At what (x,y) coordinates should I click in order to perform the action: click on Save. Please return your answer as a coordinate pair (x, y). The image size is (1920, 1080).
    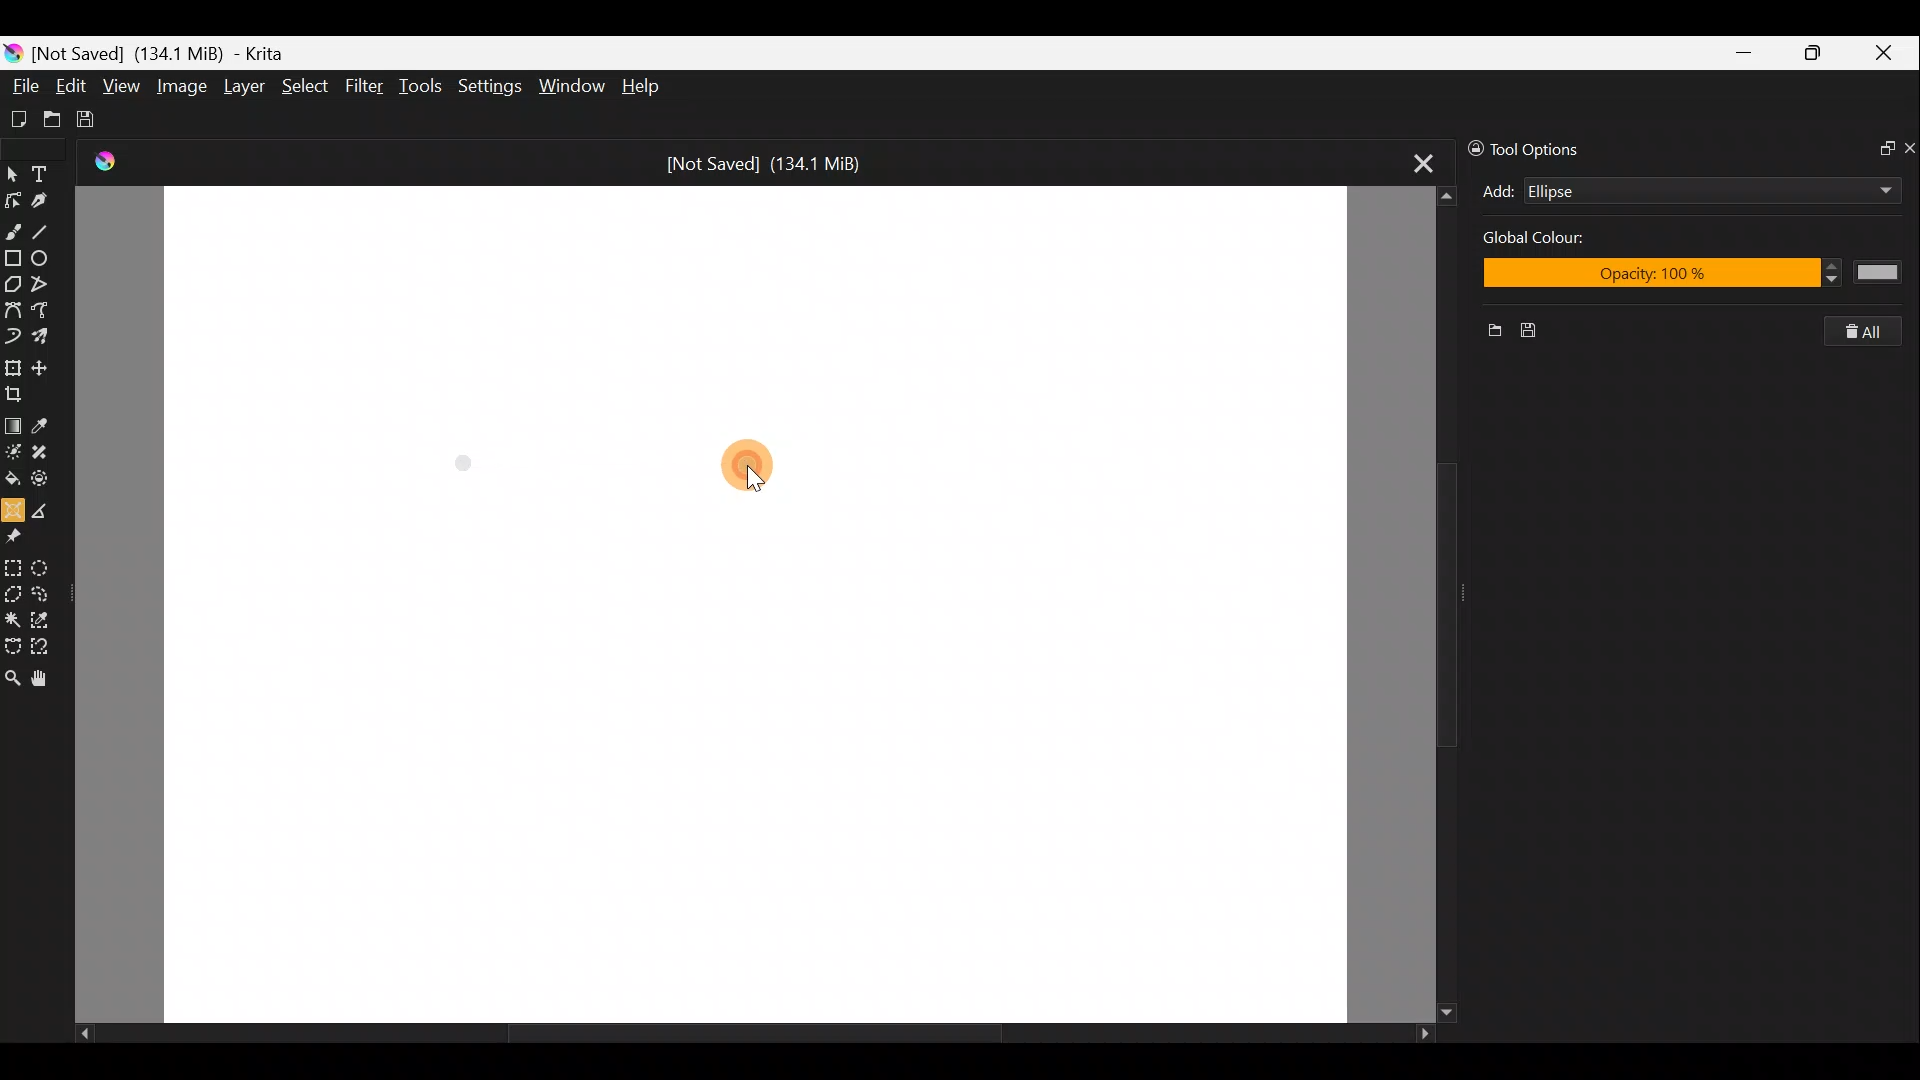
    Looking at the image, I should click on (1540, 331).